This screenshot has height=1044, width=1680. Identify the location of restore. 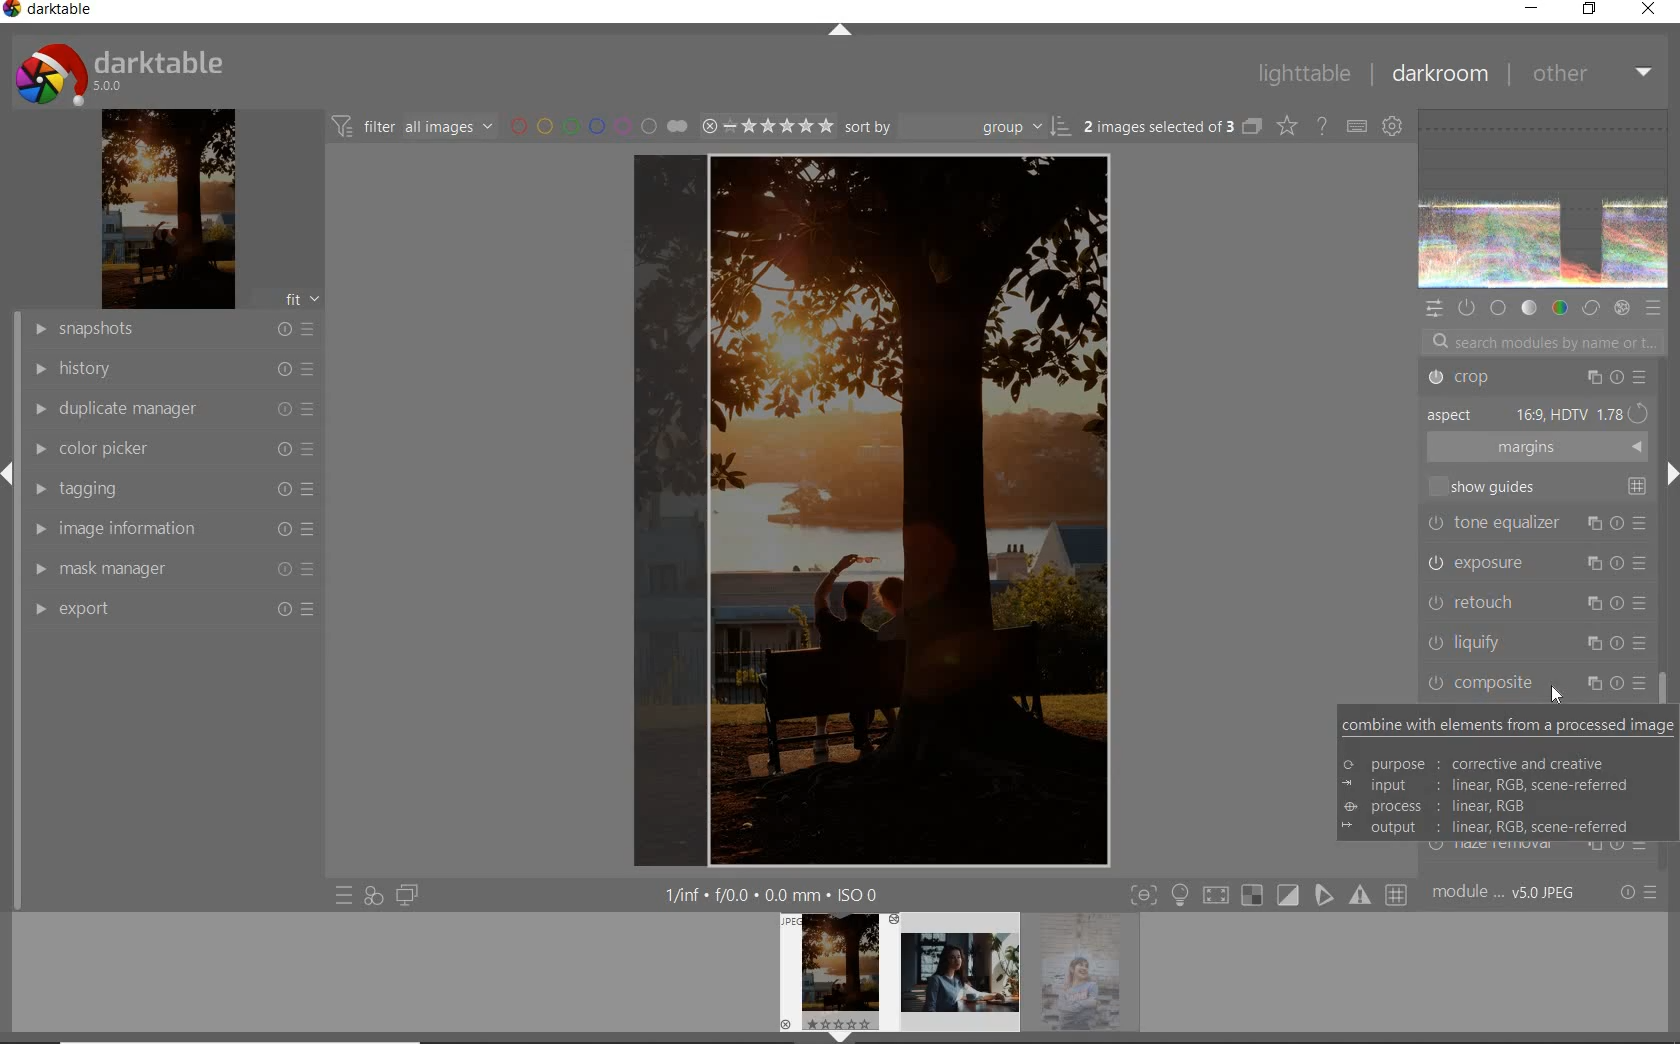
(1589, 10).